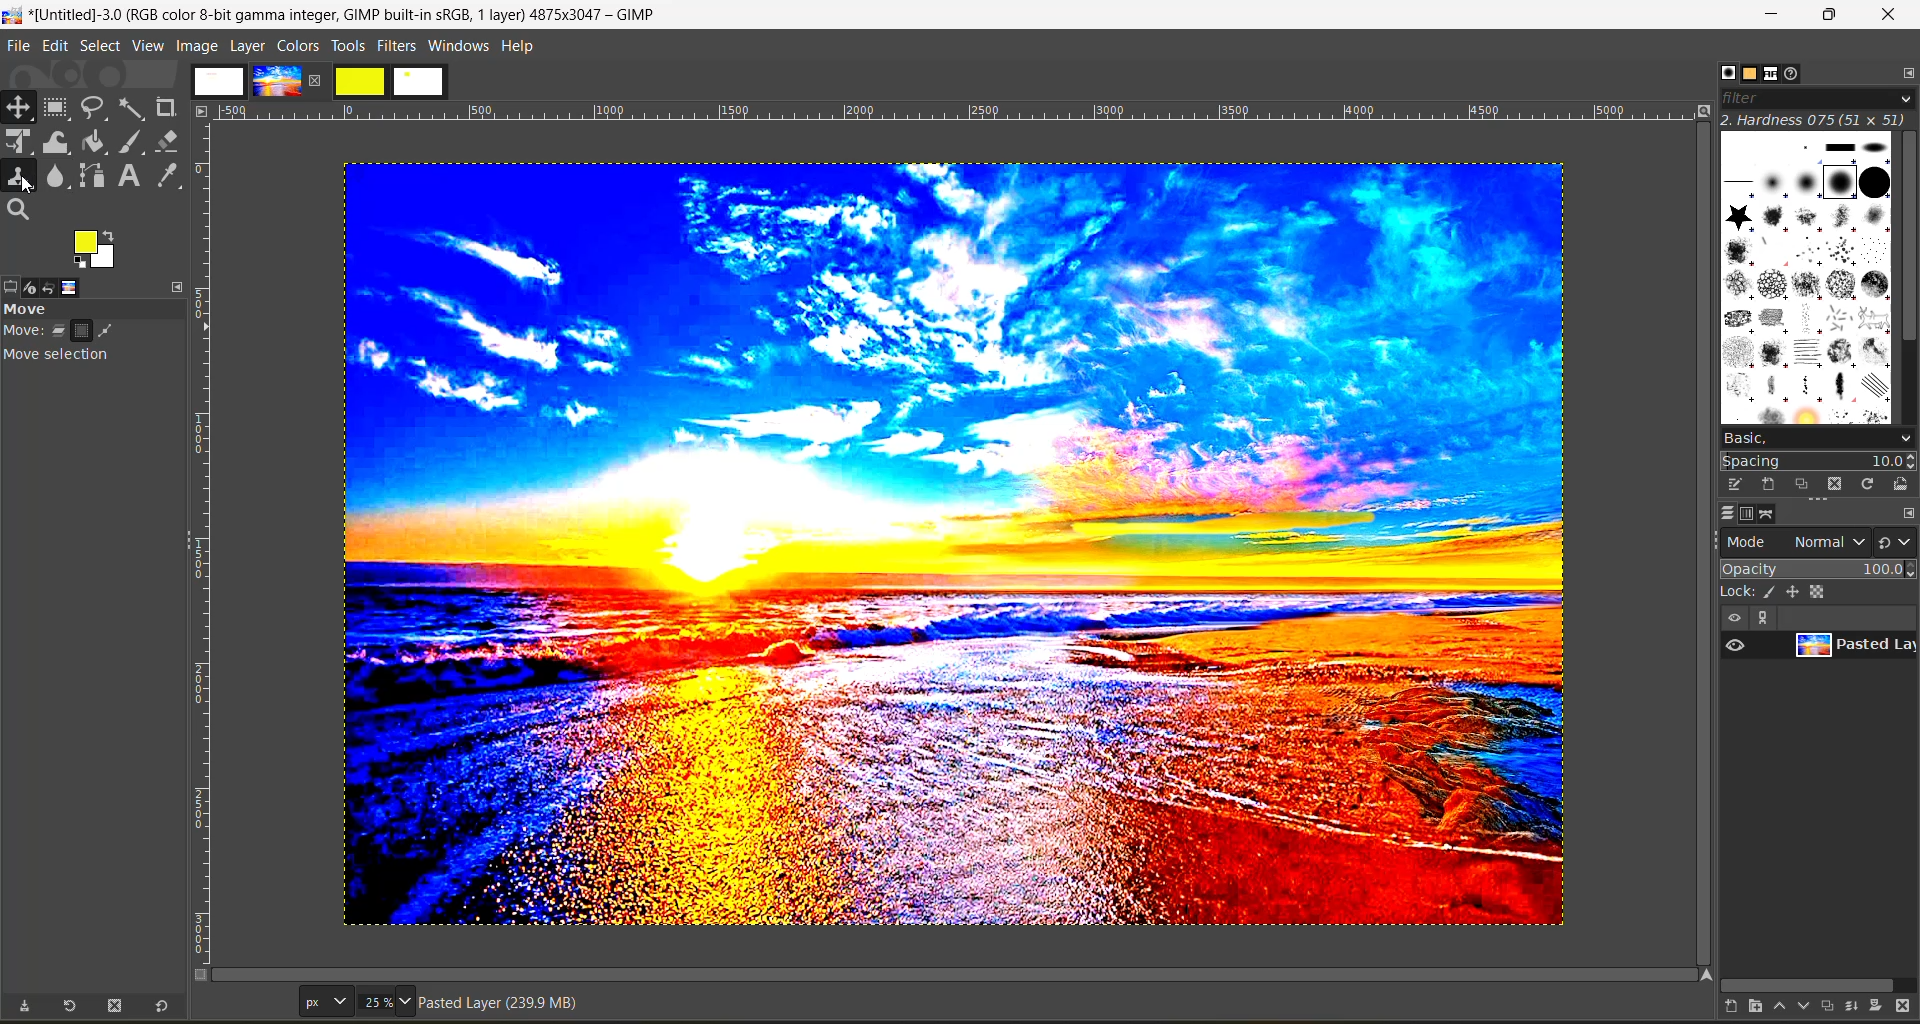 This screenshot has height=1024, width=1920. I want to click on ink tool, so click(135, 142).